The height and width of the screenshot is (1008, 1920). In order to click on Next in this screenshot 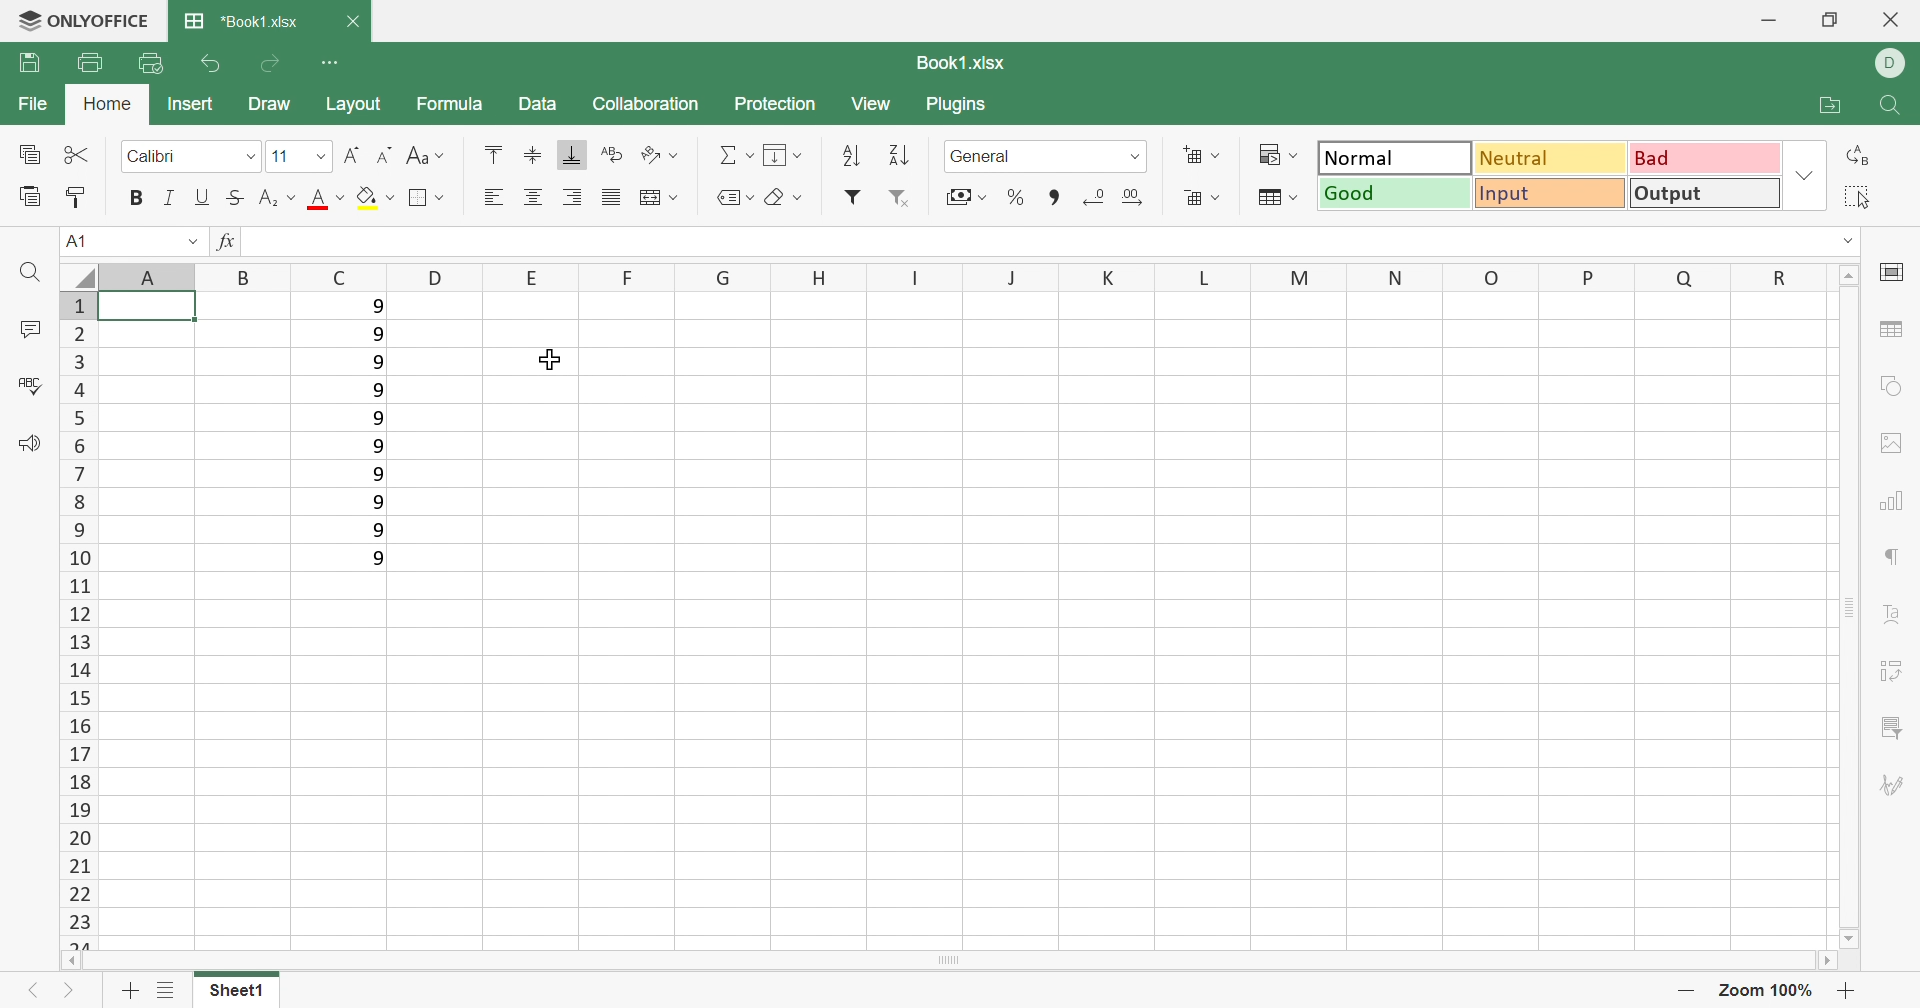, I will do `click(70, 989)`.